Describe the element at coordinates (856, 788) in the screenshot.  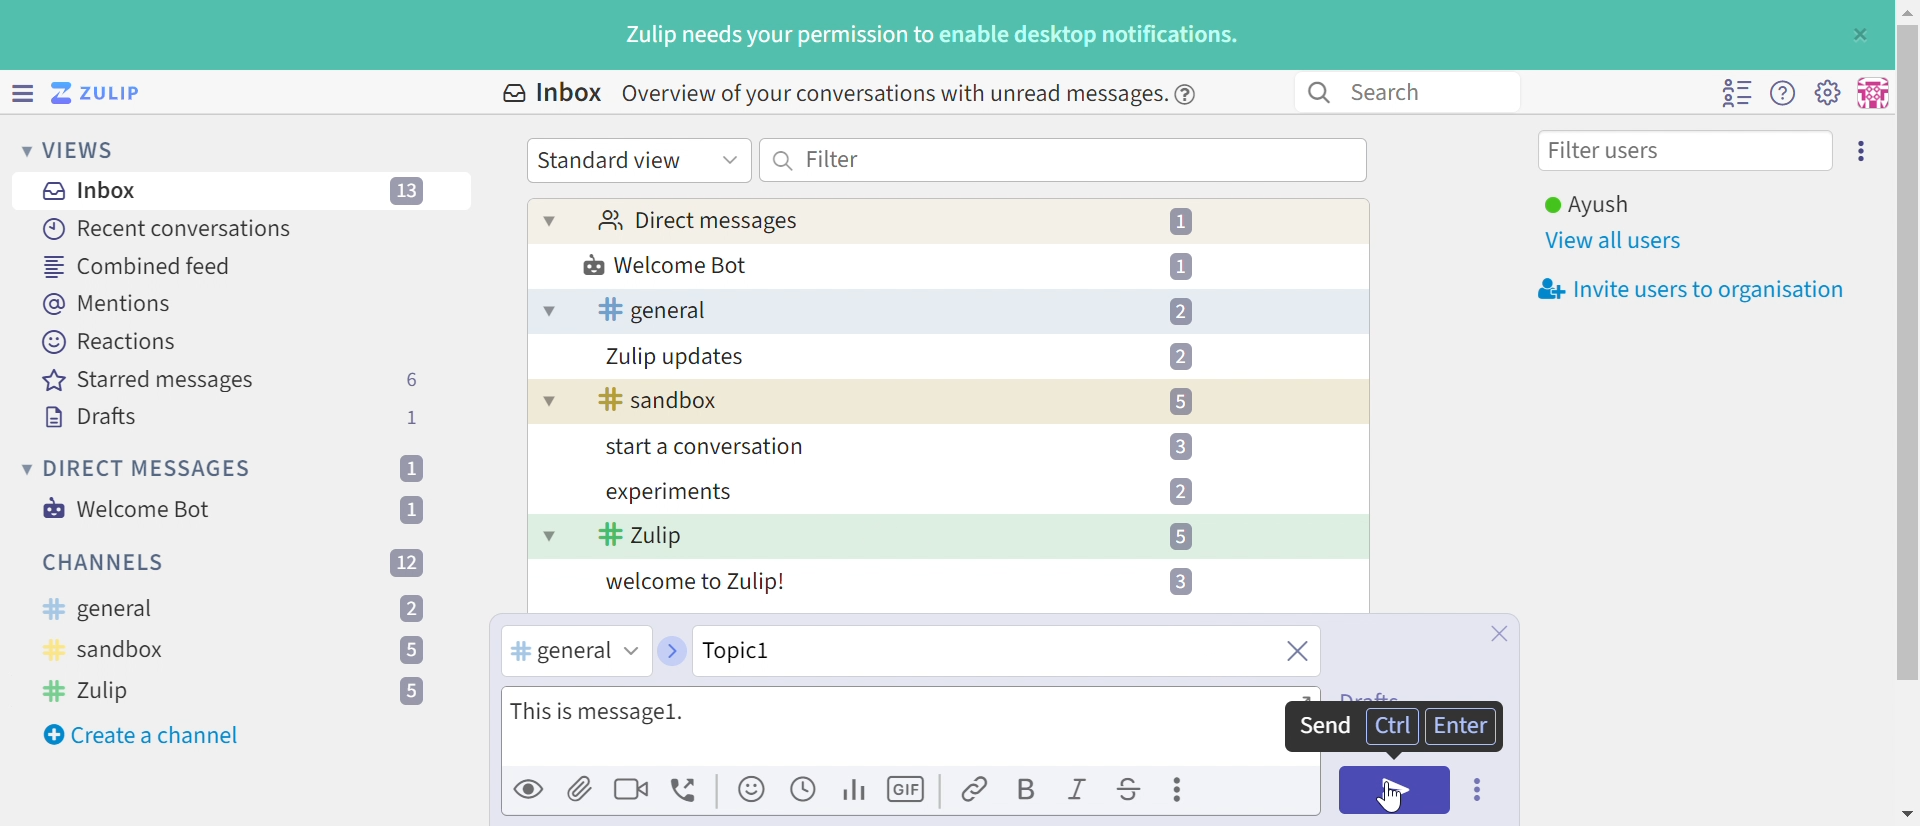
I see `Polls` at that location.